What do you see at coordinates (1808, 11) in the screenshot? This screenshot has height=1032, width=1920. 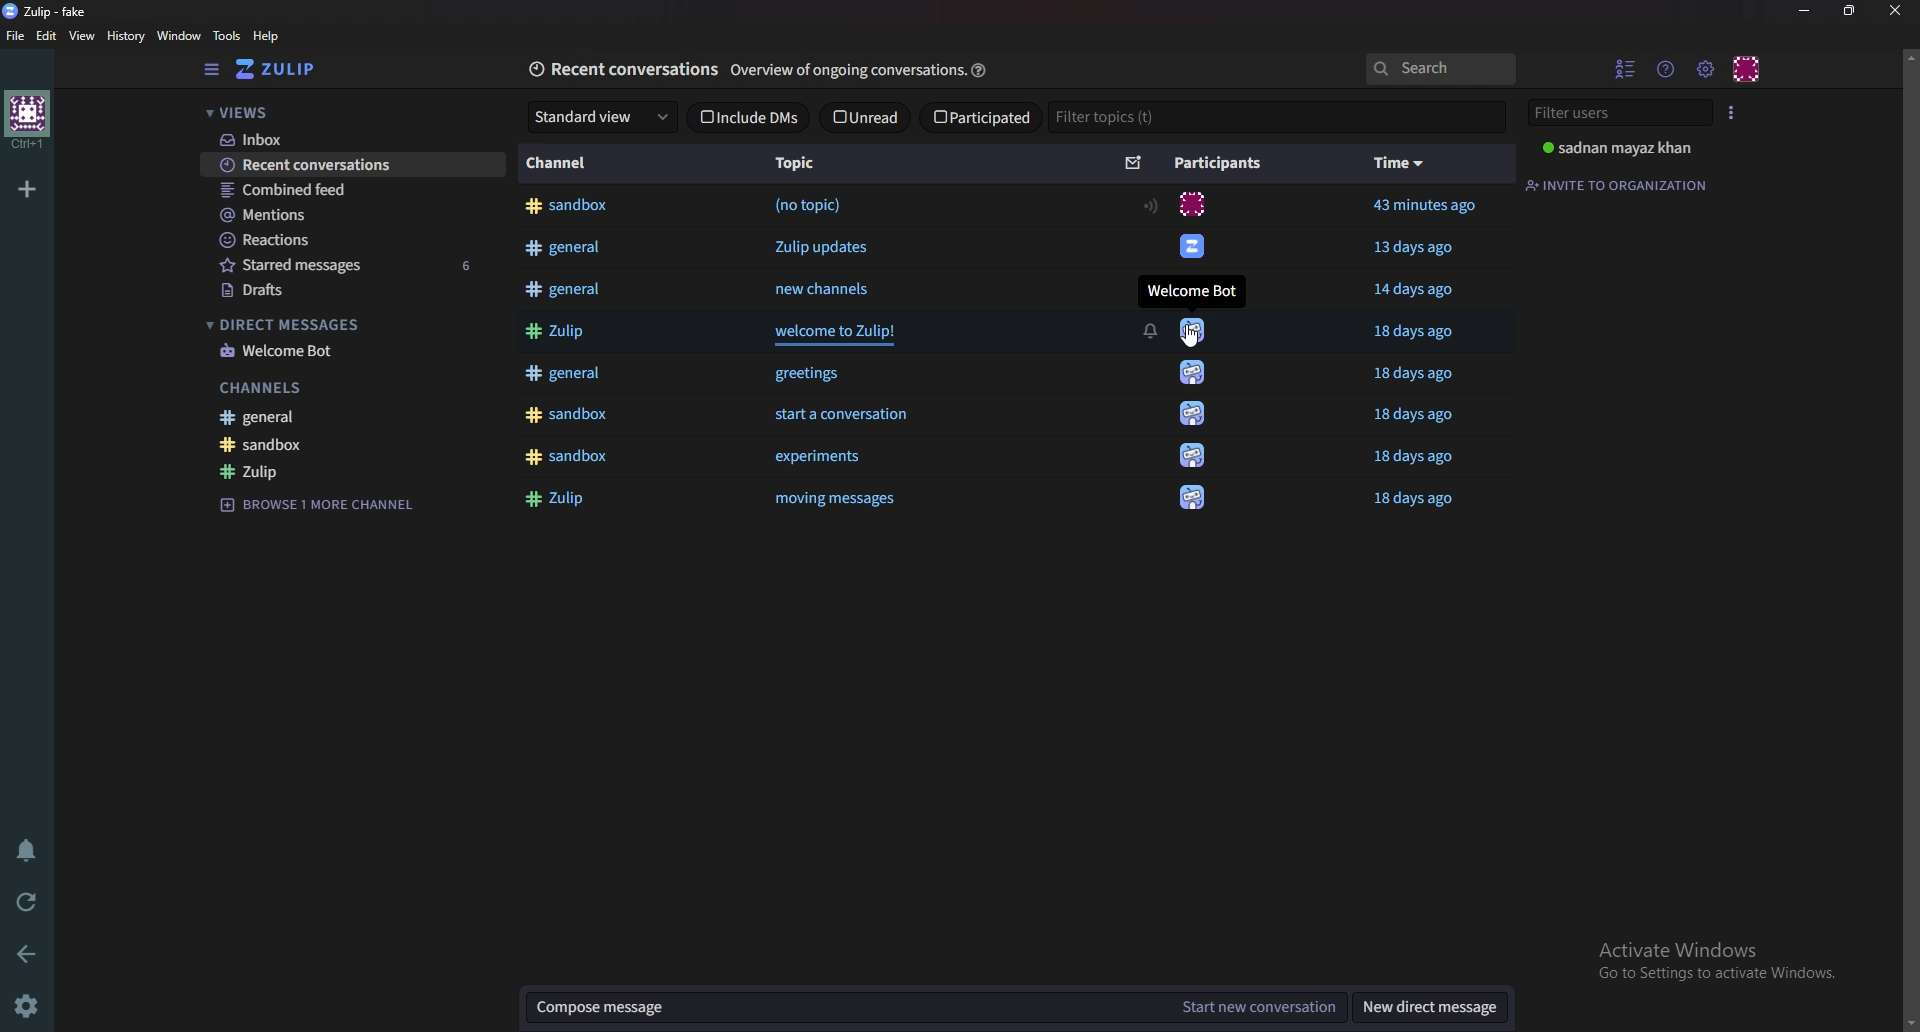 I see `Minimize` at bounding box center [1808, 11].